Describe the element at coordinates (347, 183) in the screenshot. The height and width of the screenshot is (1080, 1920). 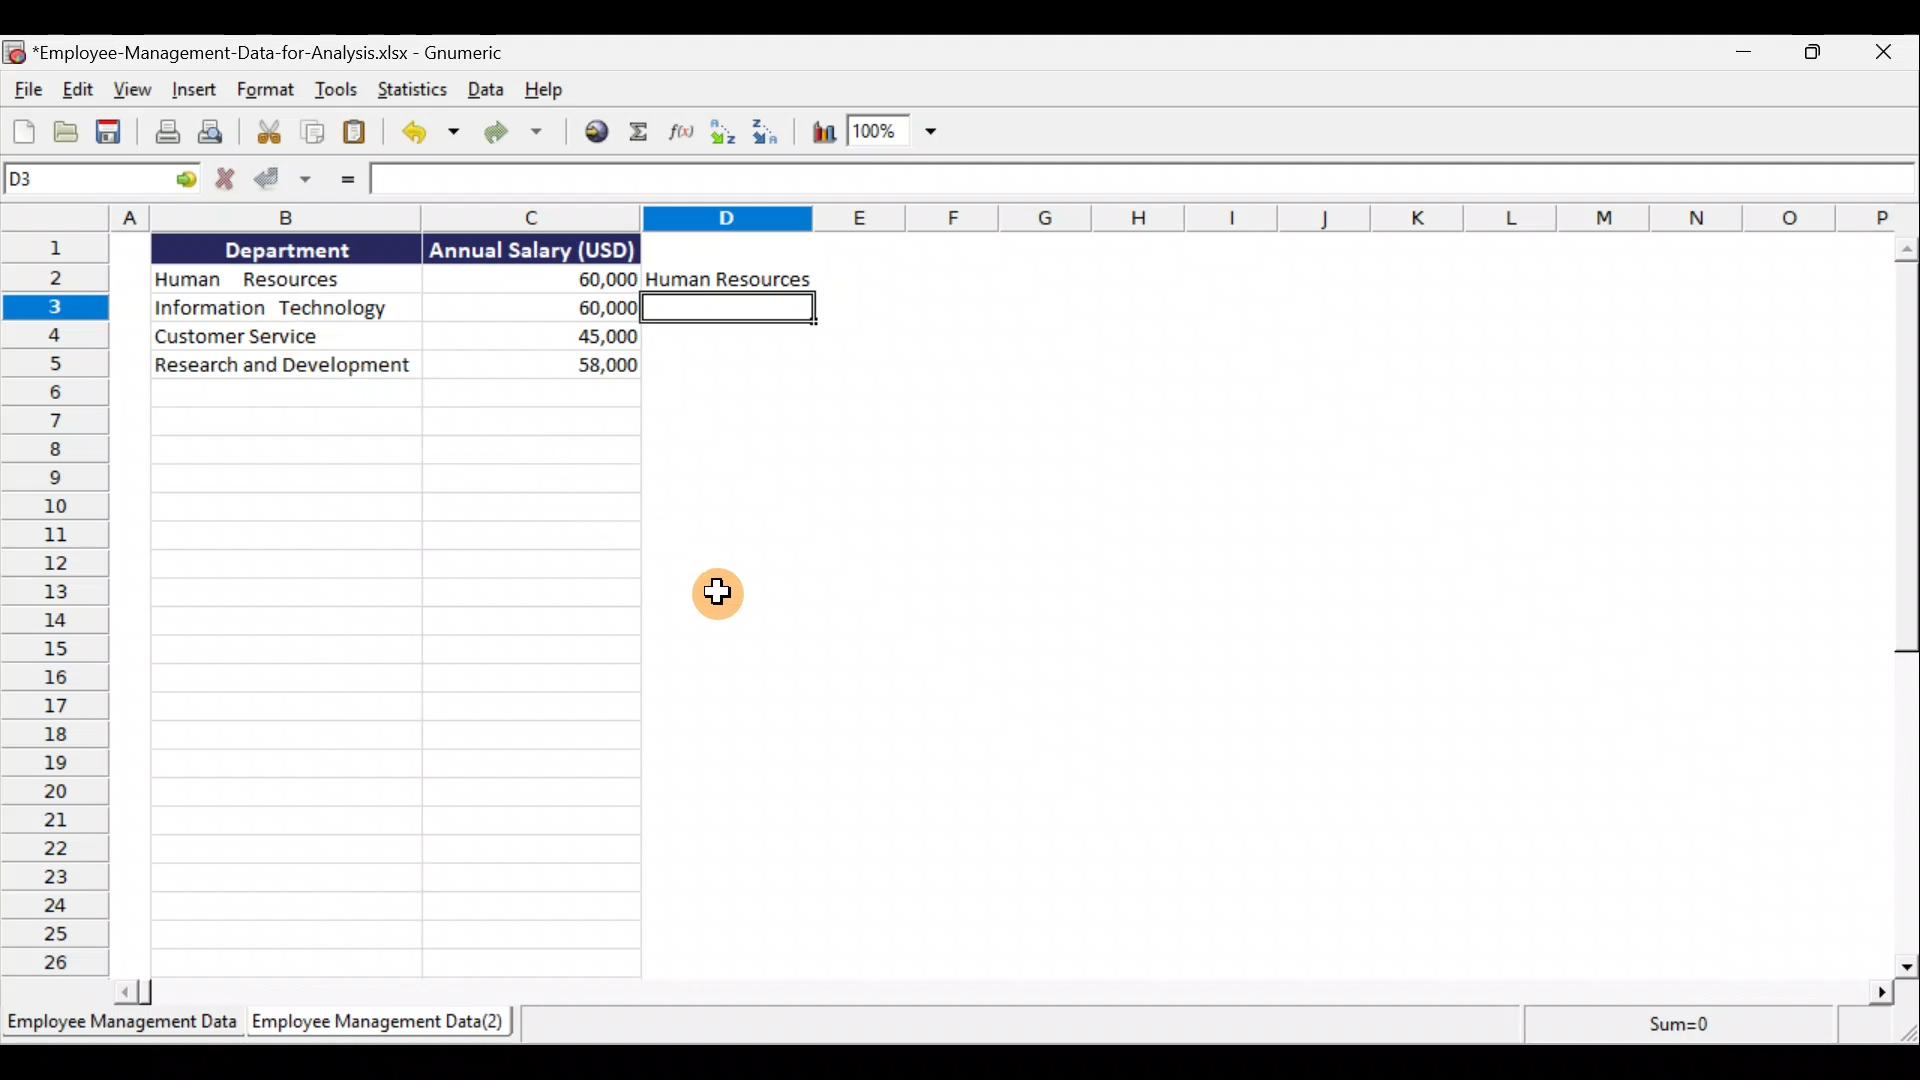
I see `Enter Formula` at that location.